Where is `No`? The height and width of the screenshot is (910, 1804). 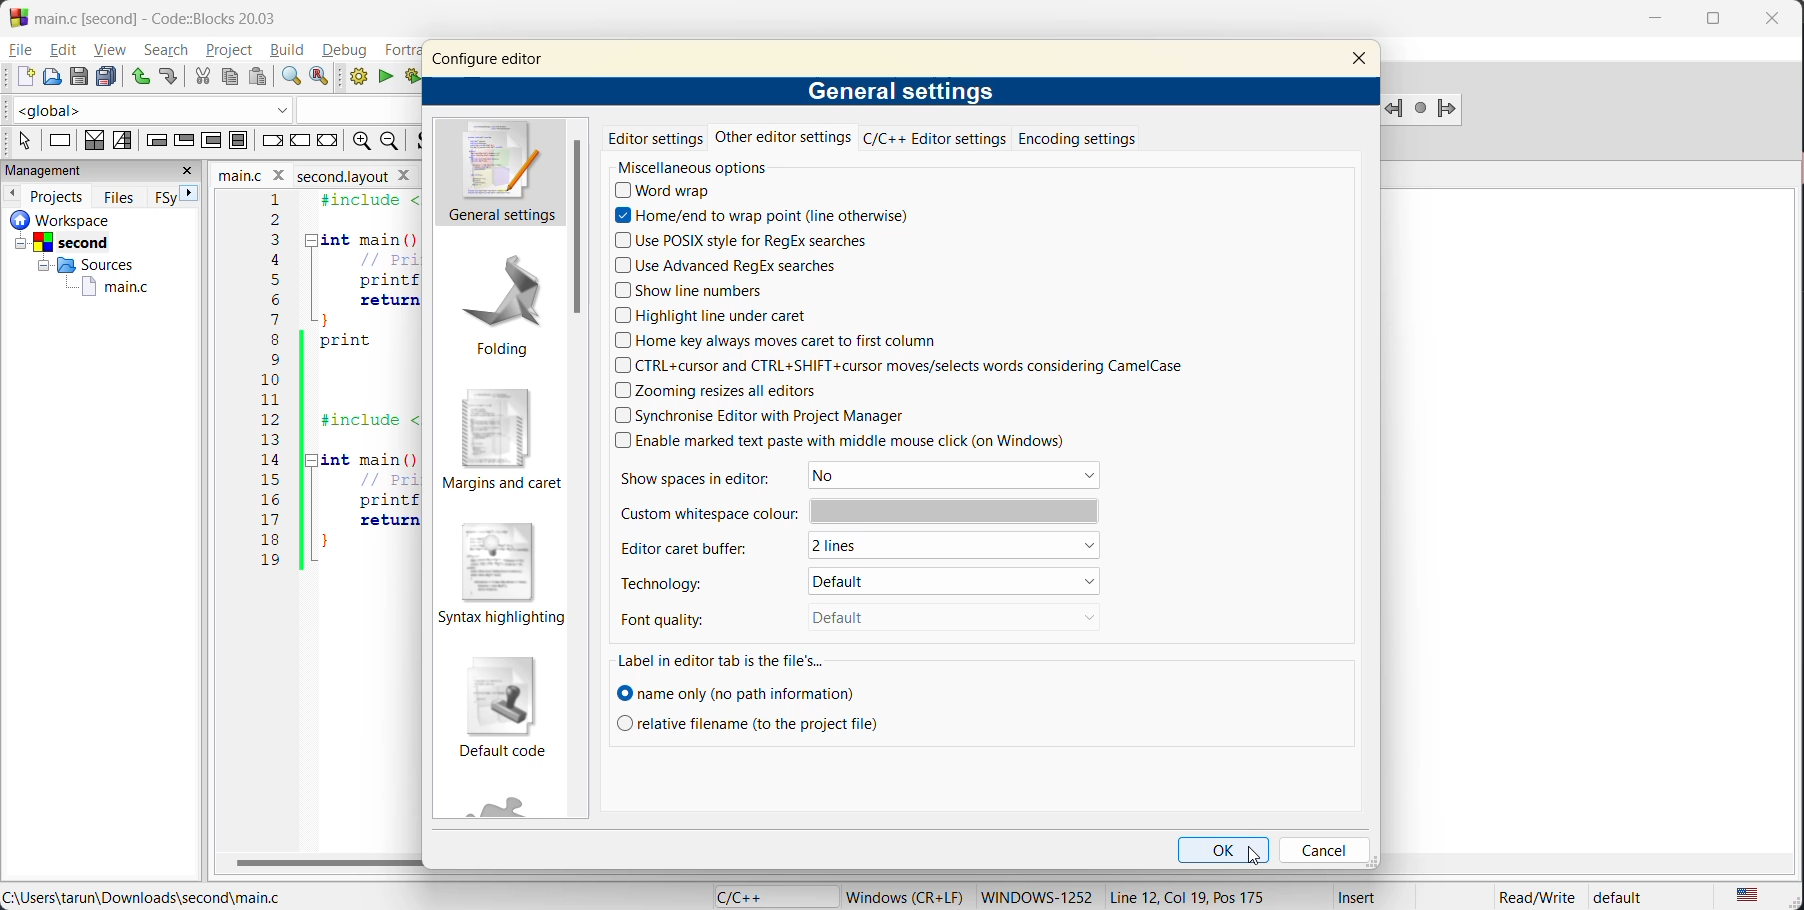
No is located at coordinates (959, 476).